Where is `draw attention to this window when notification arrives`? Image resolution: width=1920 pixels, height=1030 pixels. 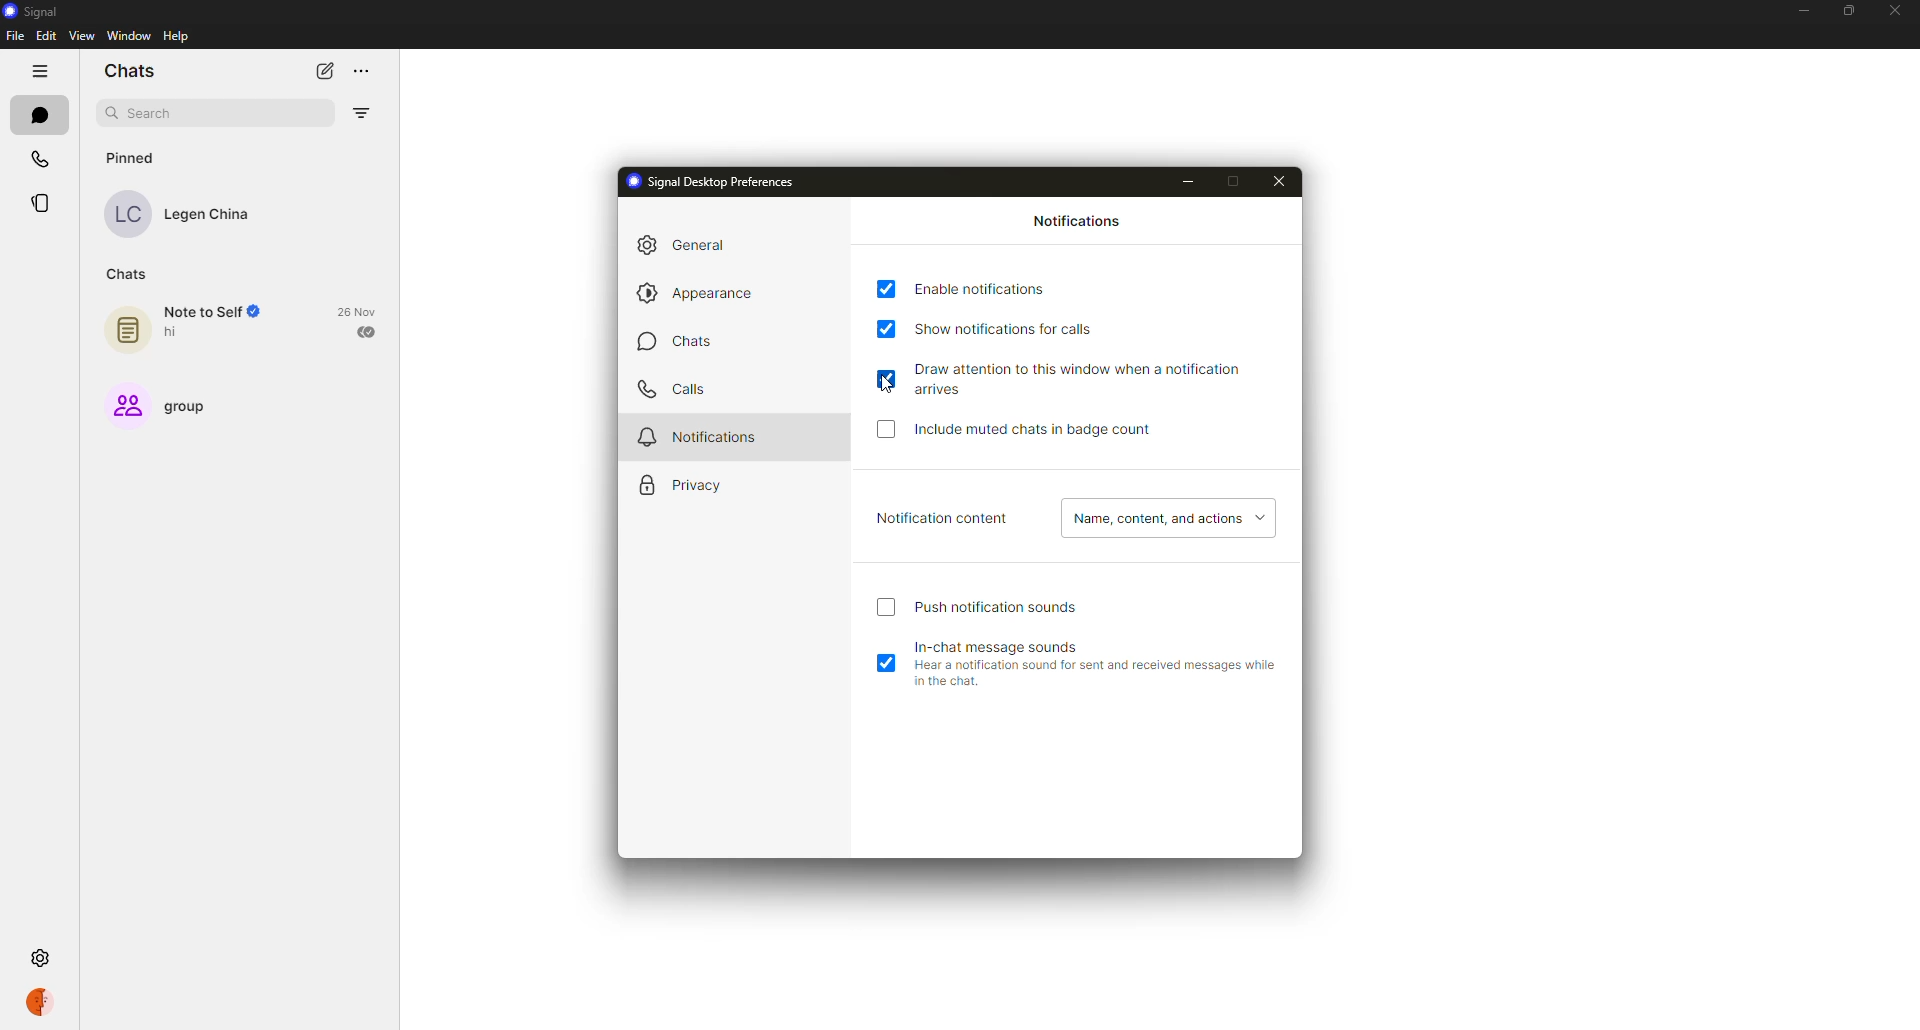 draw attention to this window when notification arrives is located at coordinates (1102, 378).